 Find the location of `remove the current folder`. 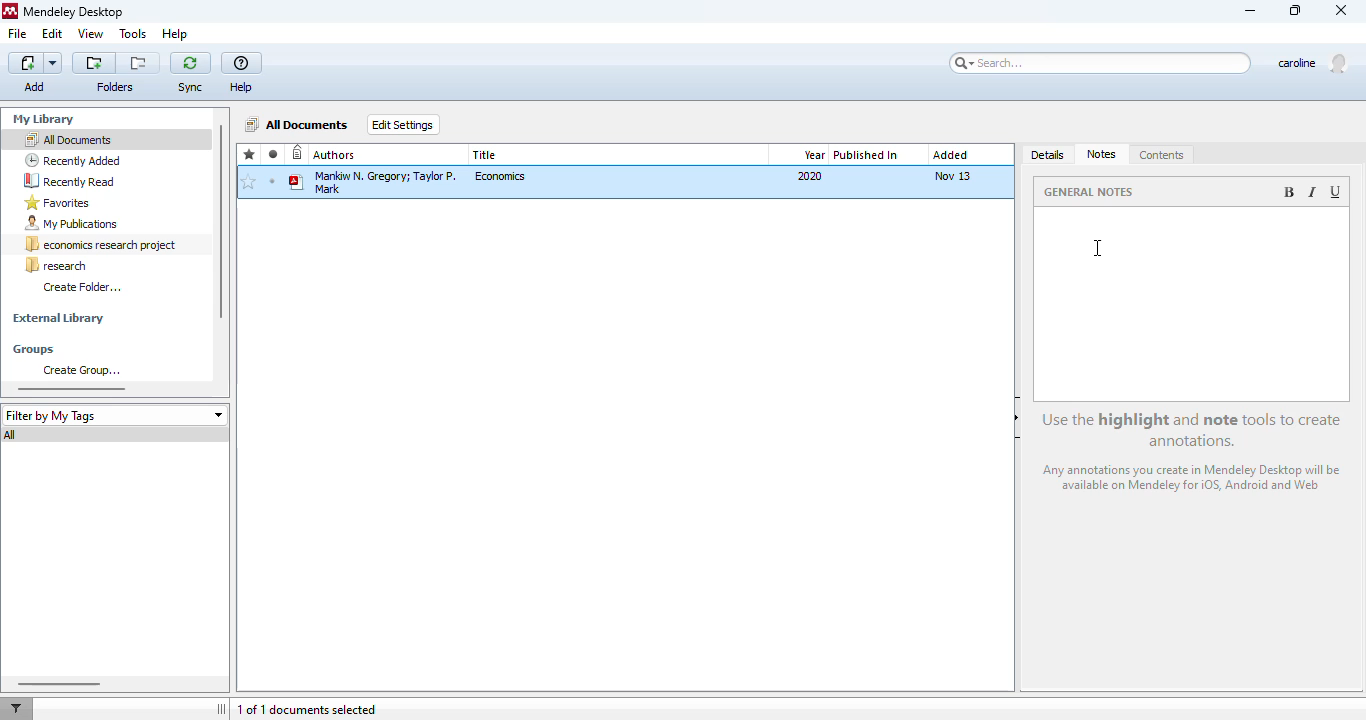

remove the current folder is located at coordinates (139, 63).